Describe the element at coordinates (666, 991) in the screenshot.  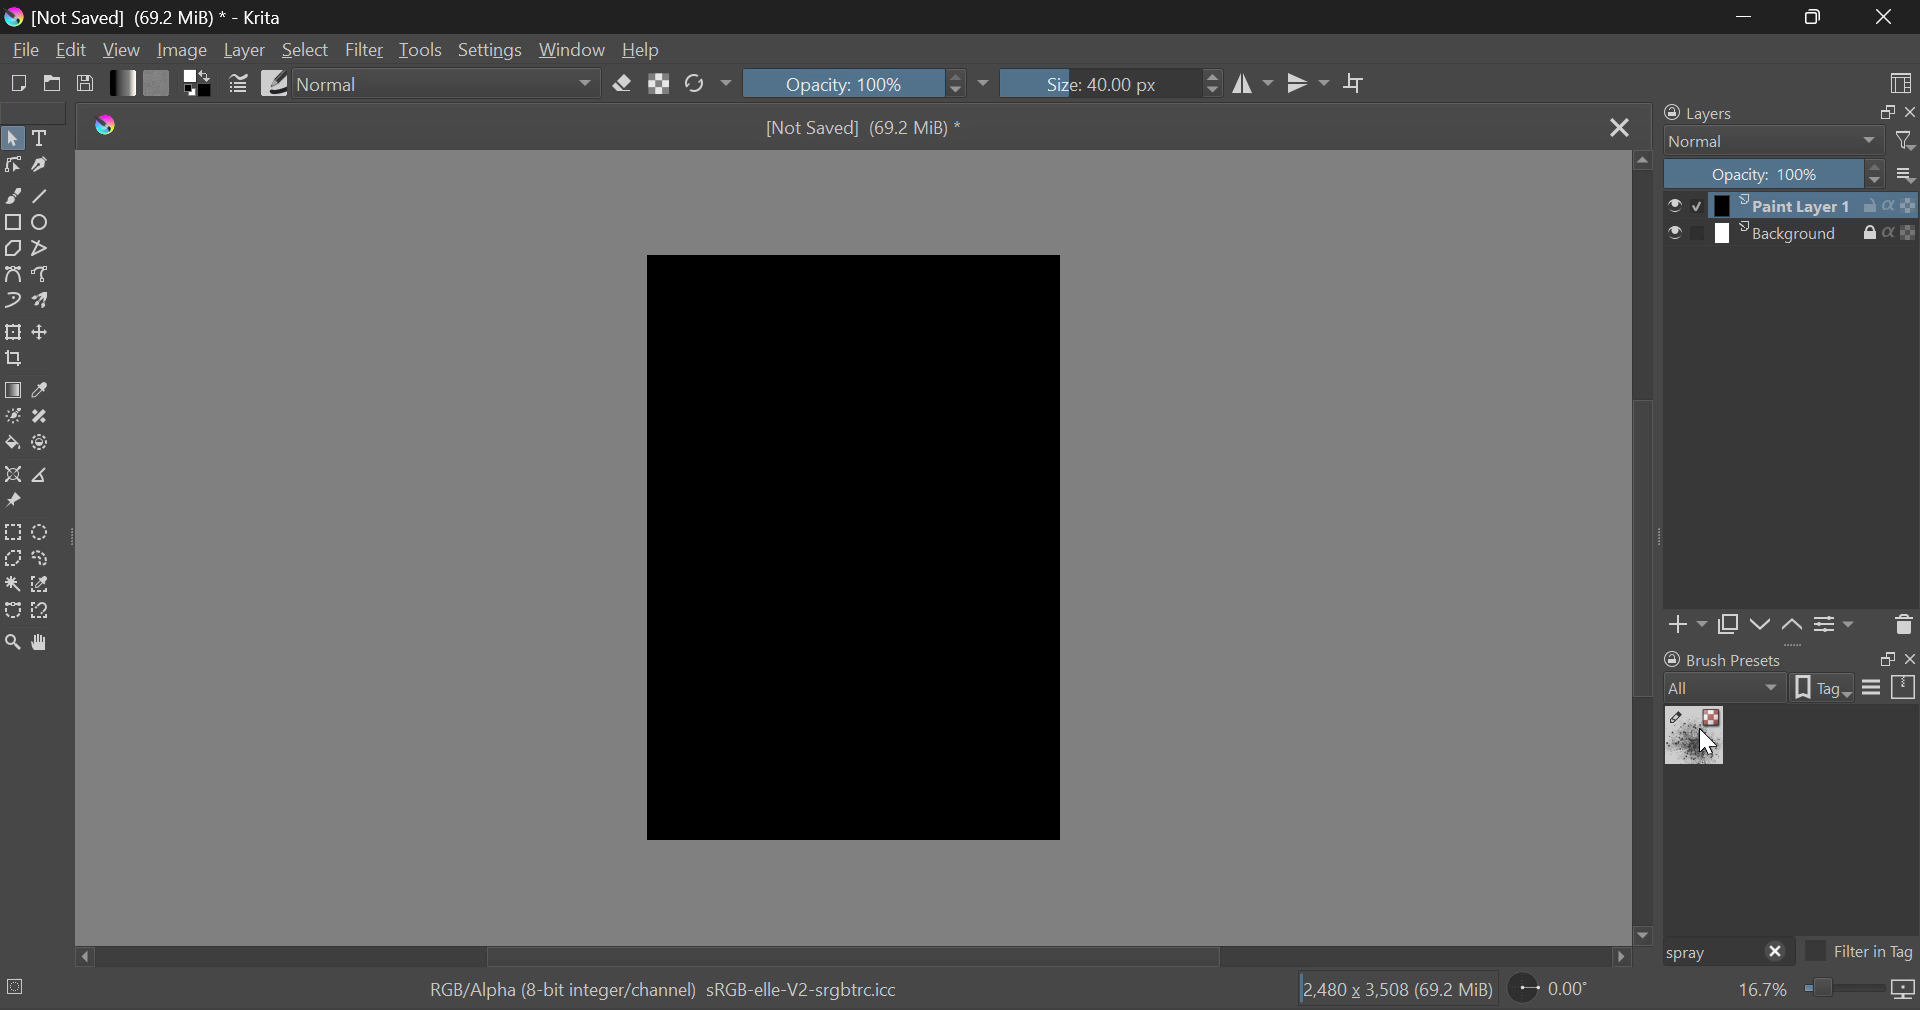
I see `RGB/Alpha (8-bit integer/channel) sRGB-elle-V2-srgbtrcicc` at that location.